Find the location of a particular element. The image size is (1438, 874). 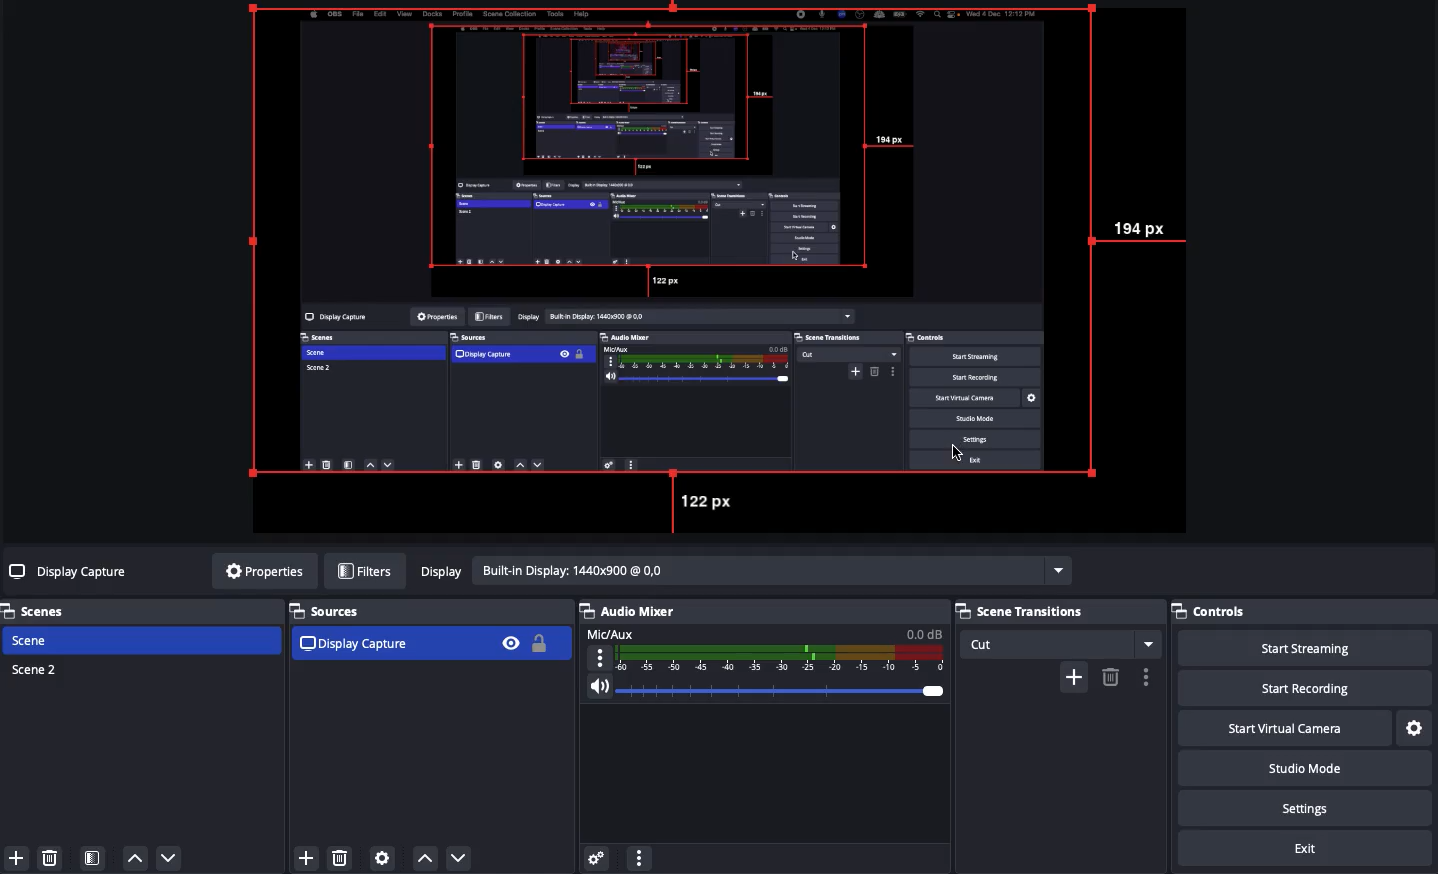

Fitters is located at coordinates (365, 571).